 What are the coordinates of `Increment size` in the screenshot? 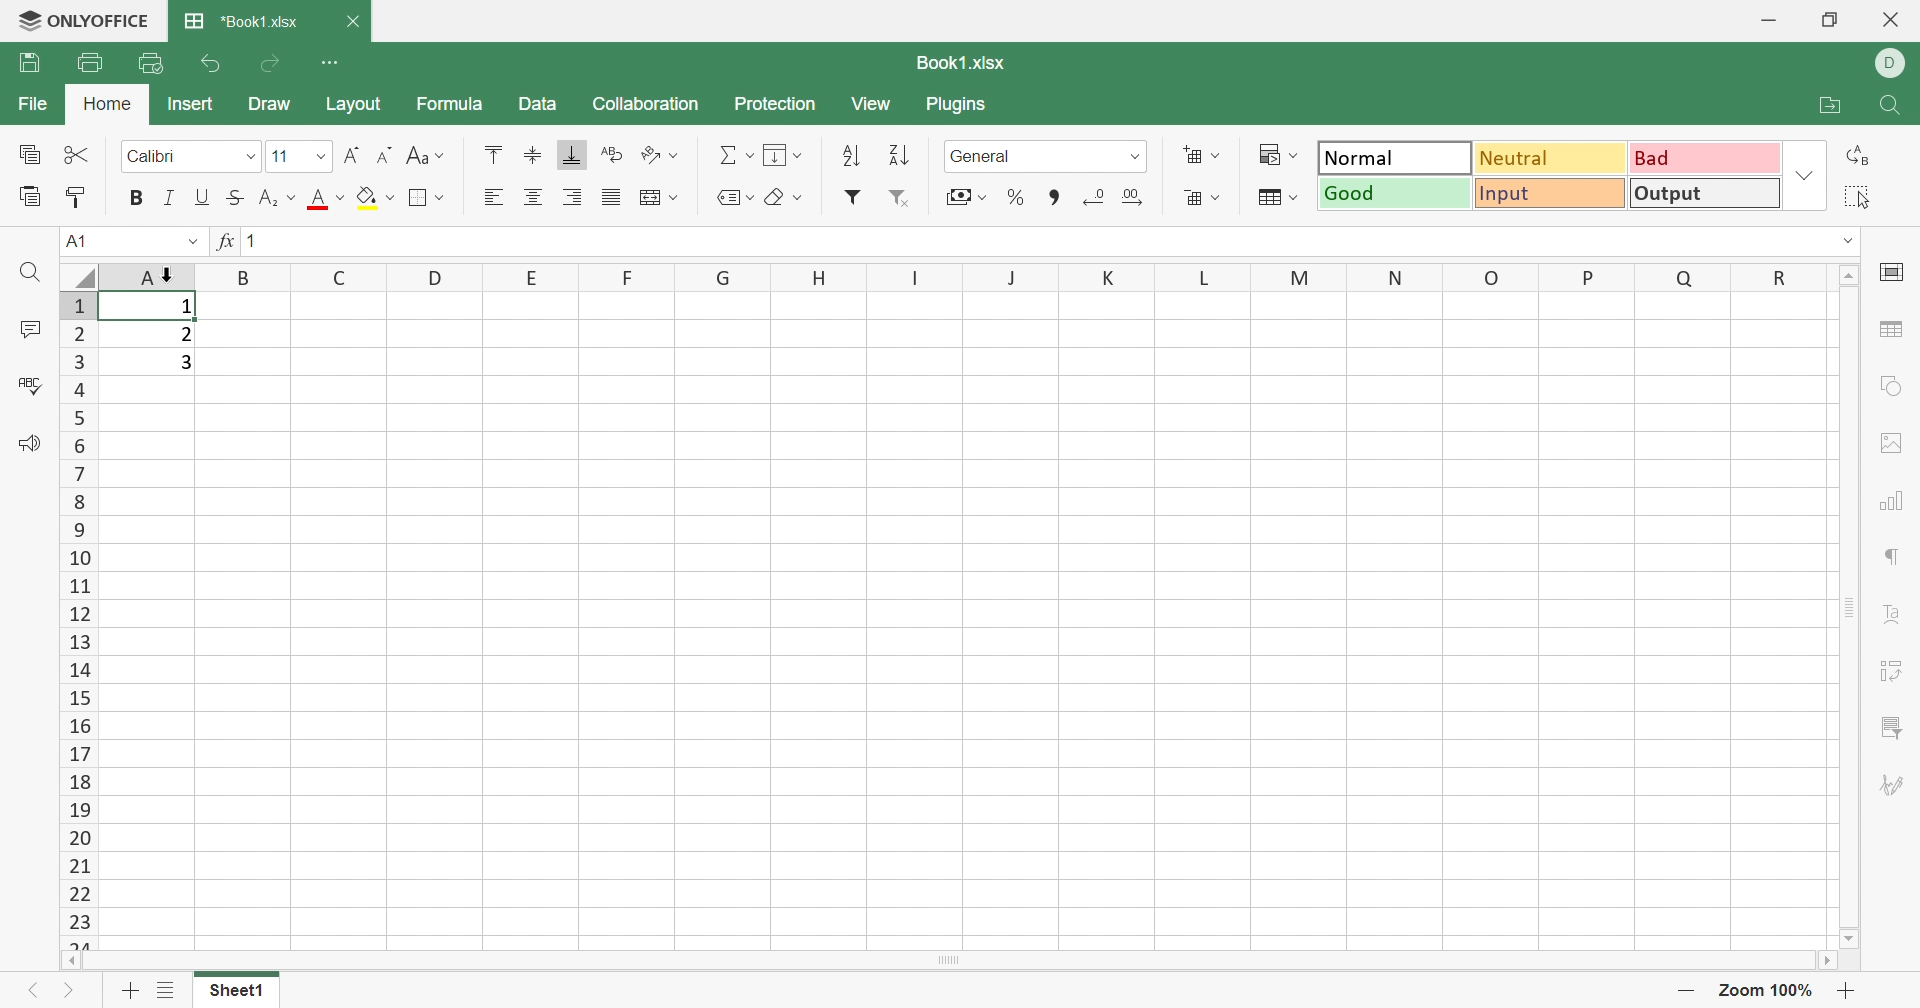 It's located at (387, 153).